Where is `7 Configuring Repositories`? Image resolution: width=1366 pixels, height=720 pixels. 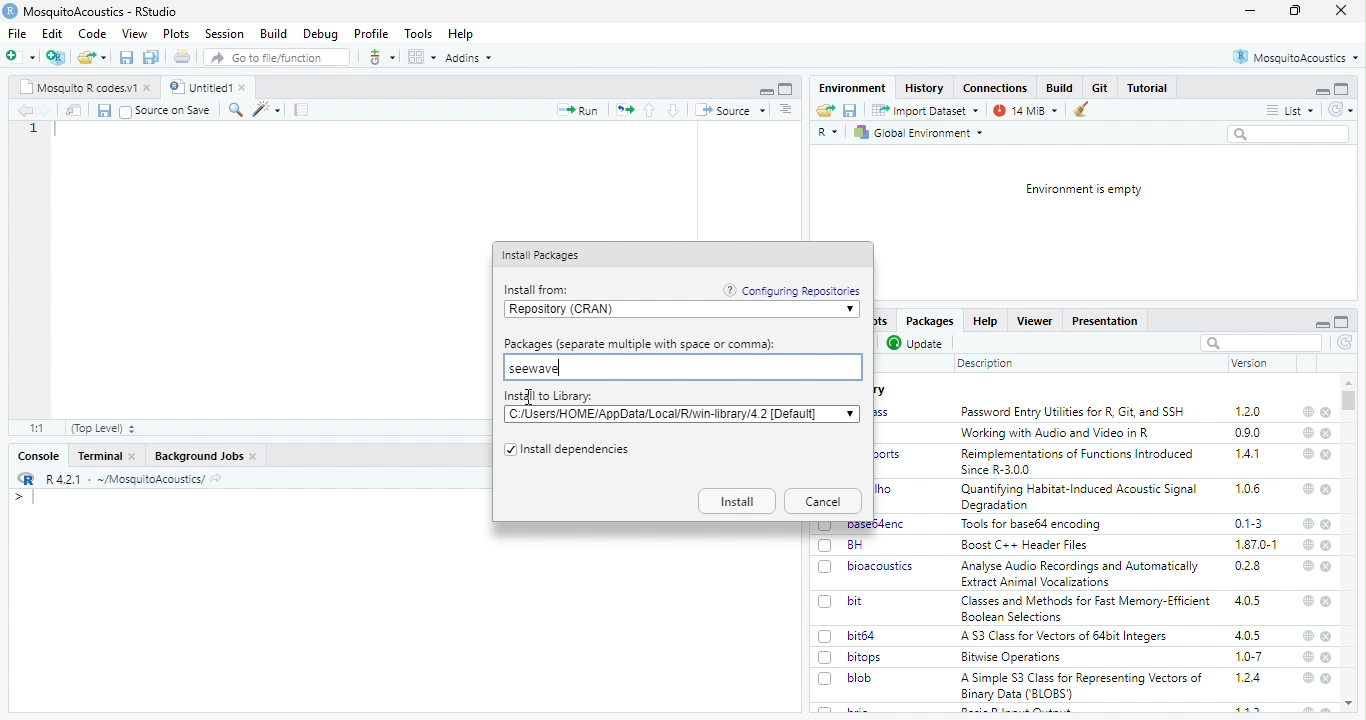 7 Configuring Repositories is located at coordinates (792, 290).